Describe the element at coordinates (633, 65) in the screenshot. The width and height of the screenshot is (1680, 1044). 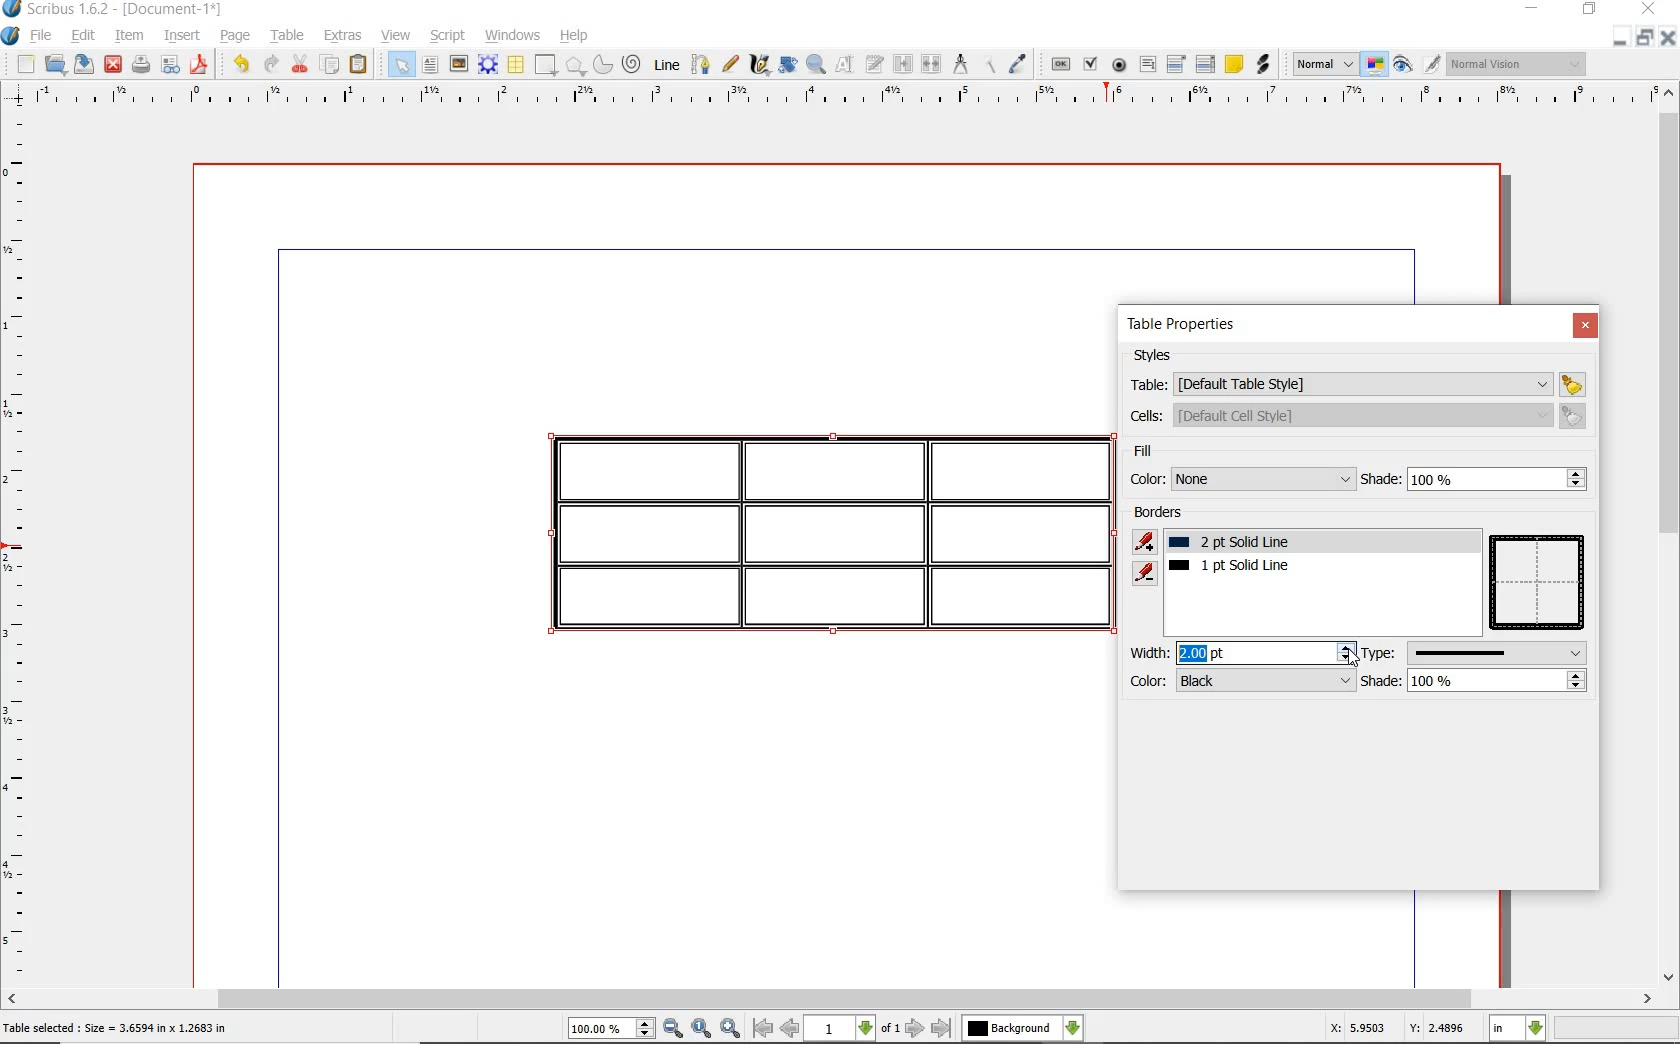
I see `spiral` at that location.